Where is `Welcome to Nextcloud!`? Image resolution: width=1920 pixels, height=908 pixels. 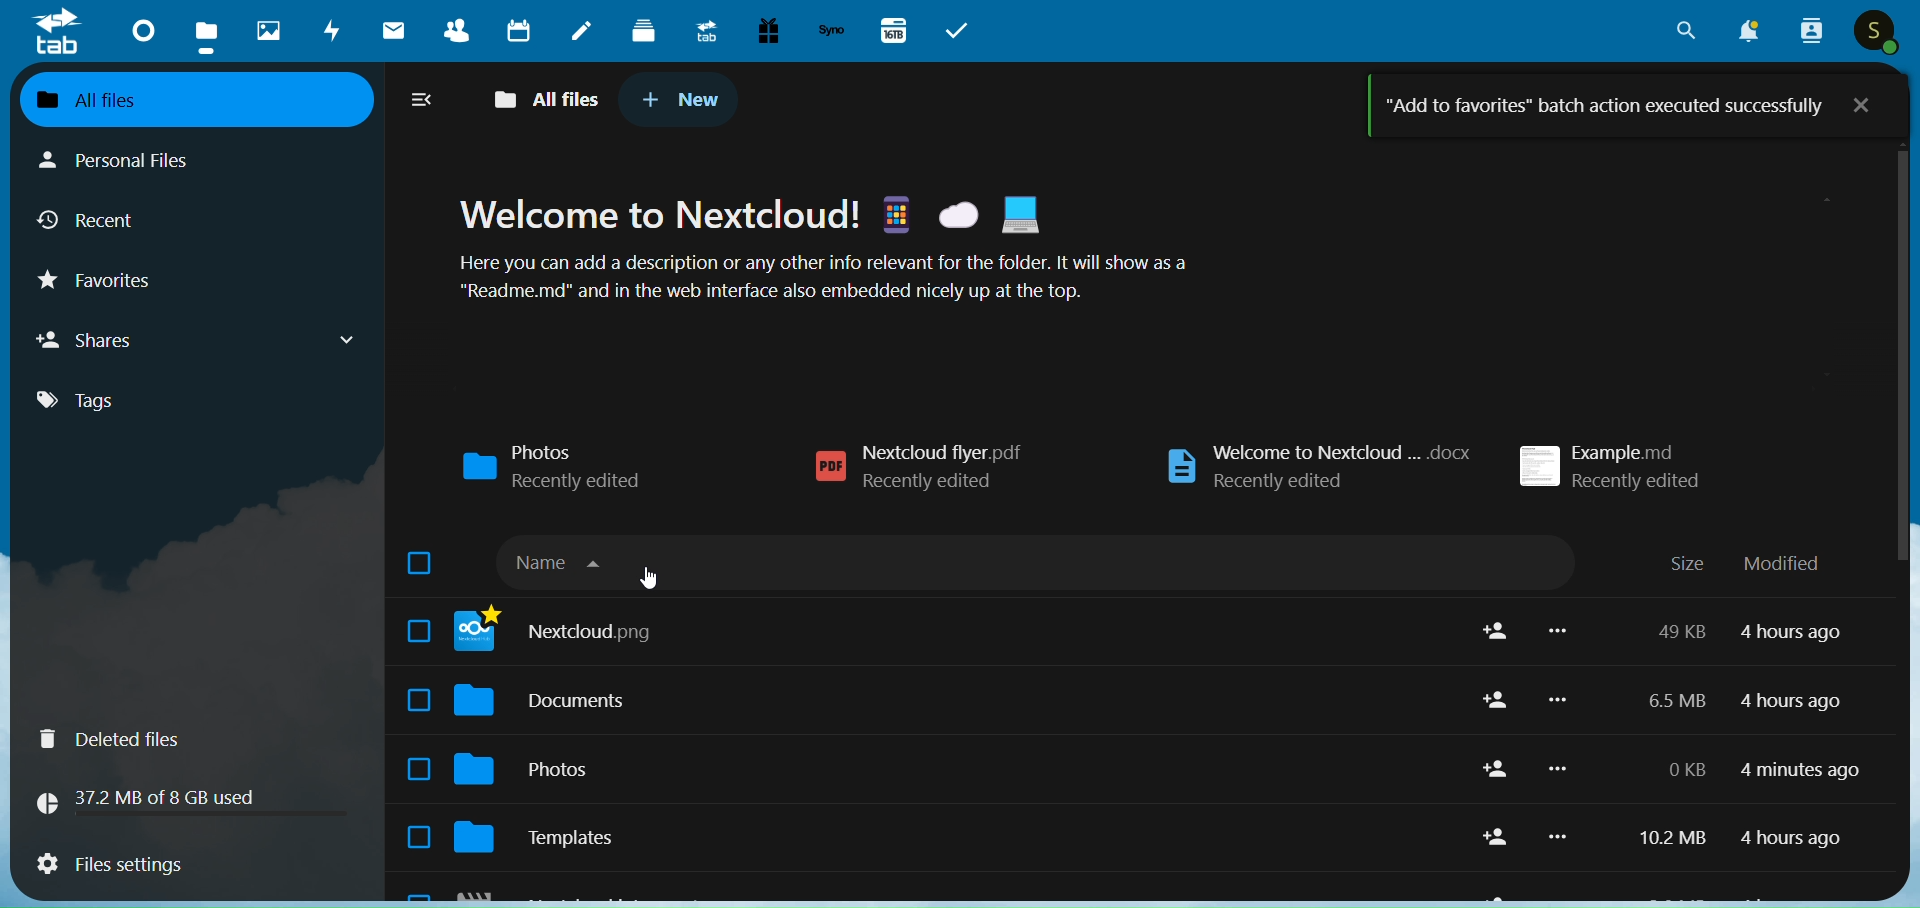 Welcome to Nextcloud! is located at coordinates (659, 213).